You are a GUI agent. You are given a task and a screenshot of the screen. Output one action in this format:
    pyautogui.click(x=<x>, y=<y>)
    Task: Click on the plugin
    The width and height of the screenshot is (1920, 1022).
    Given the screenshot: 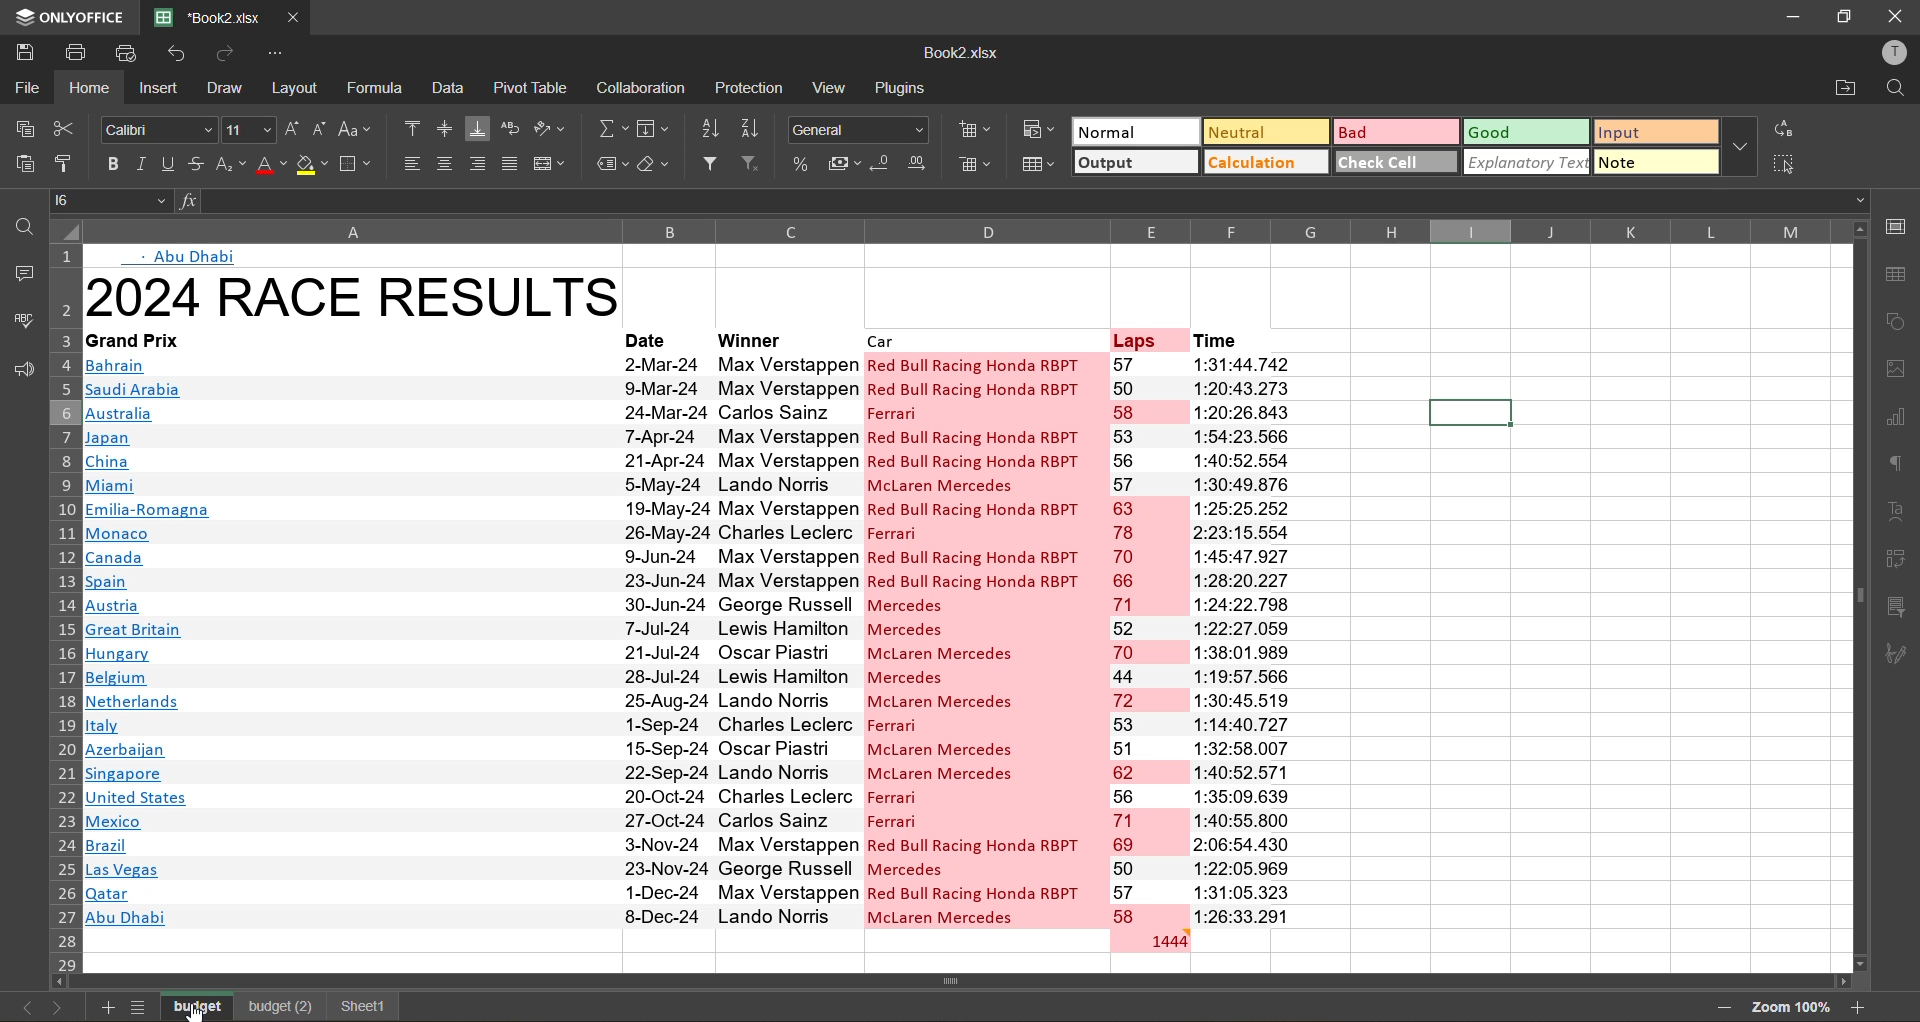 What is the action you would take?
    pyautogui.click(x=907, y=92)
    